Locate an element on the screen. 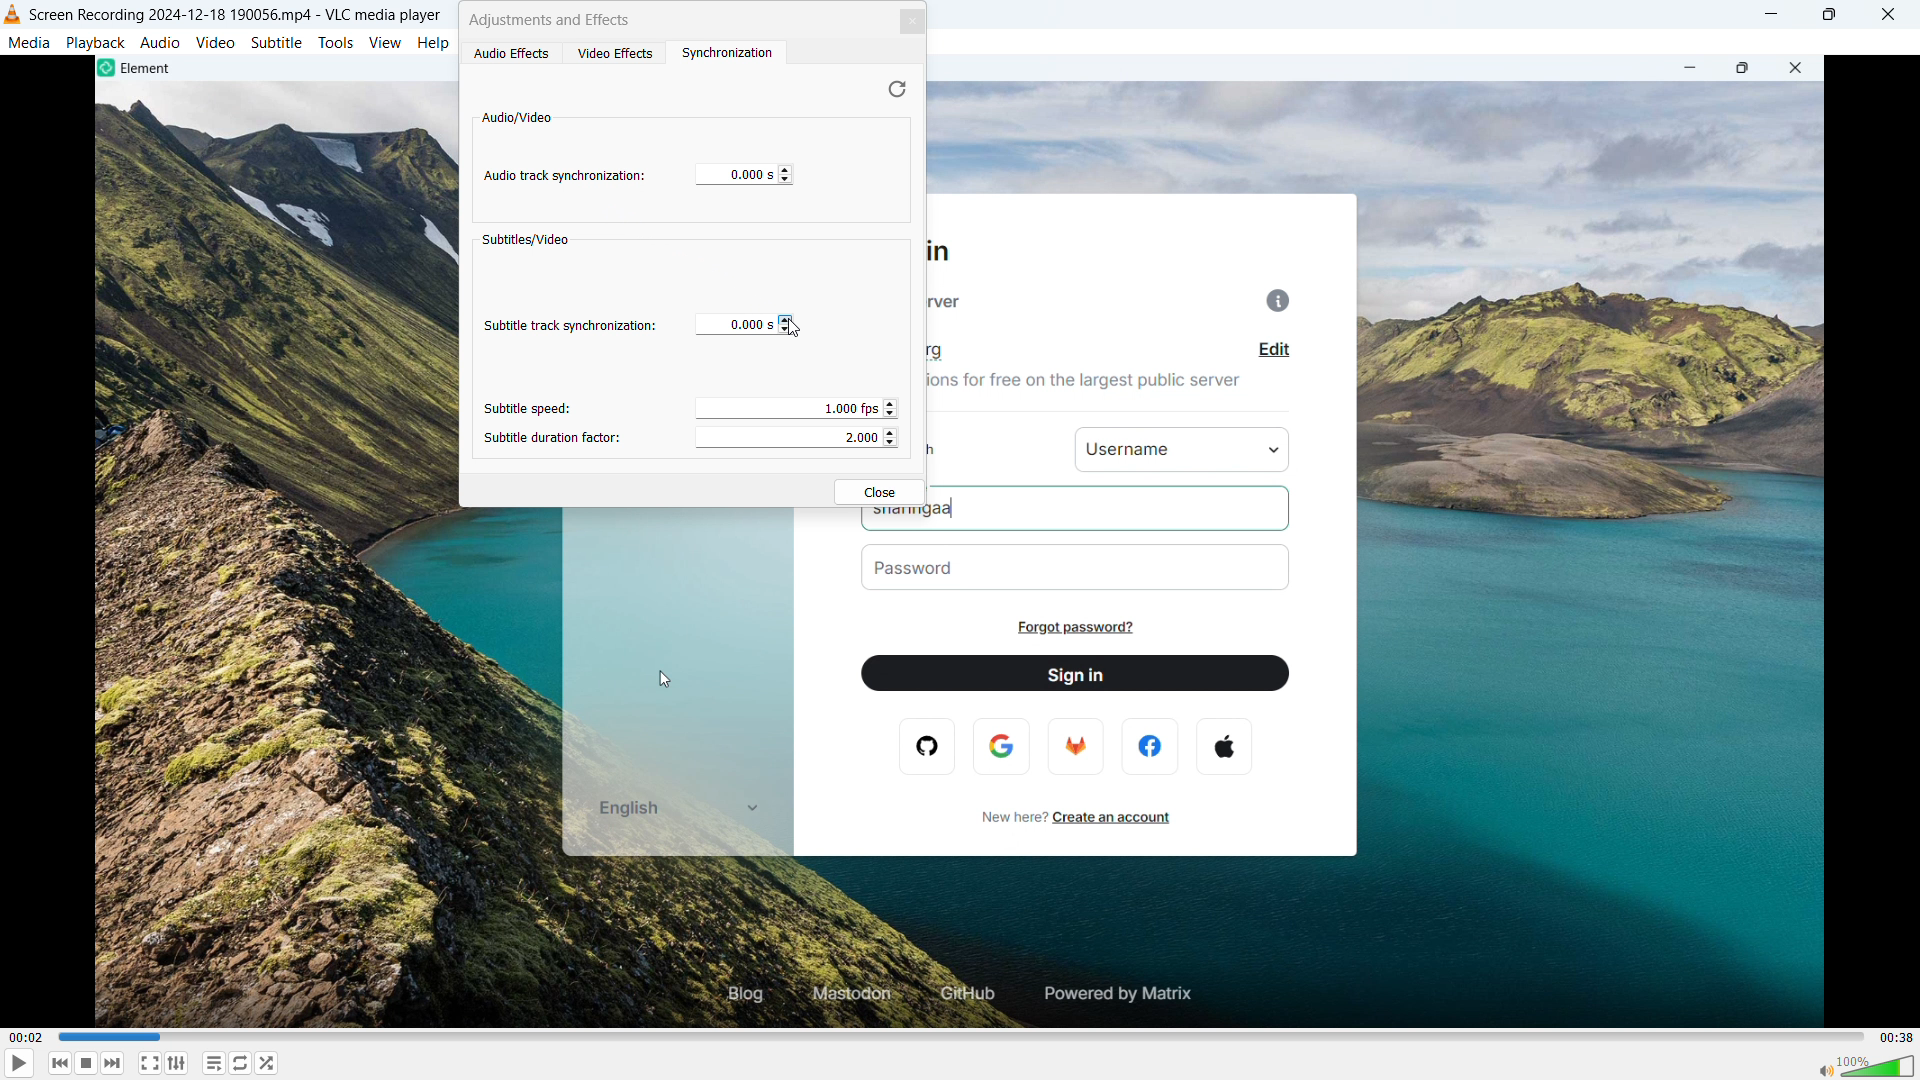  element is located at coordinates (155, 69).